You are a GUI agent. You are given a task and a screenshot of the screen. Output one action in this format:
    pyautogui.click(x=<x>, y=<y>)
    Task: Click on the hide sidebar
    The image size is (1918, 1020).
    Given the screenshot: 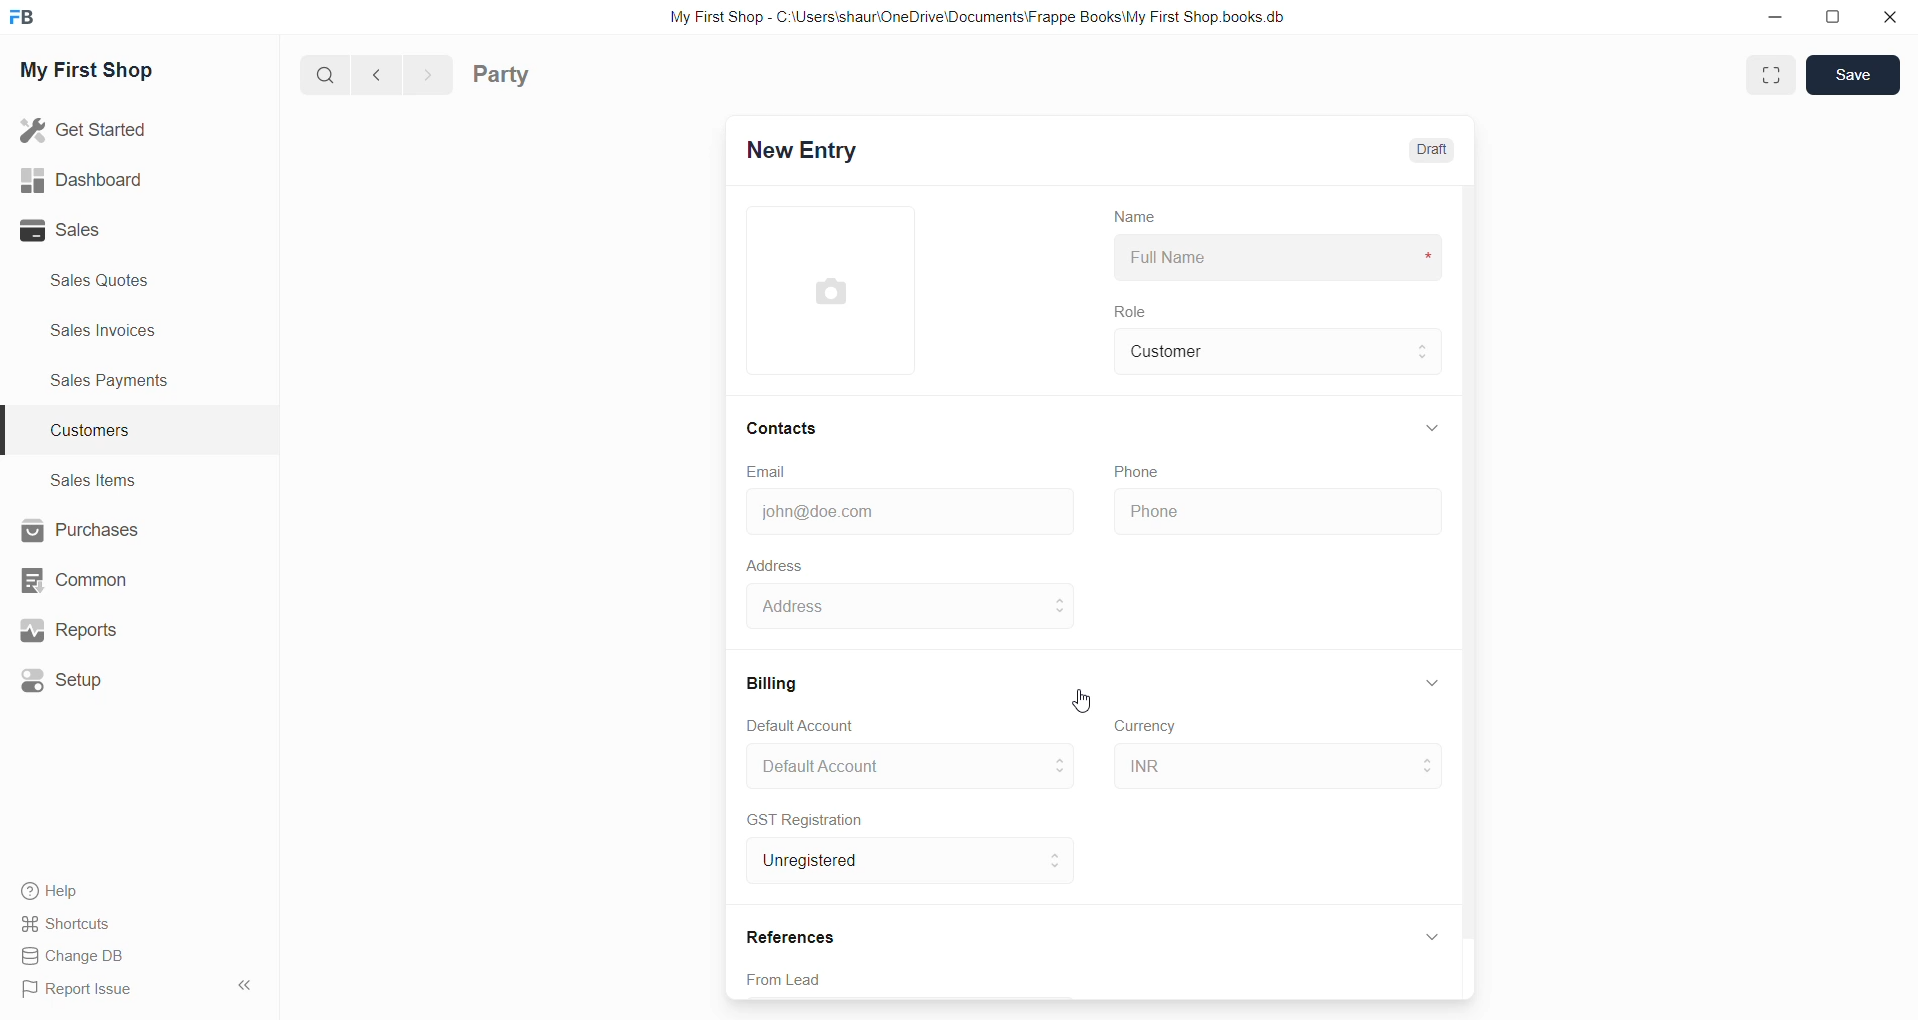 What is the action you would take?
    pyautogui.click(x=238, y=987)
    